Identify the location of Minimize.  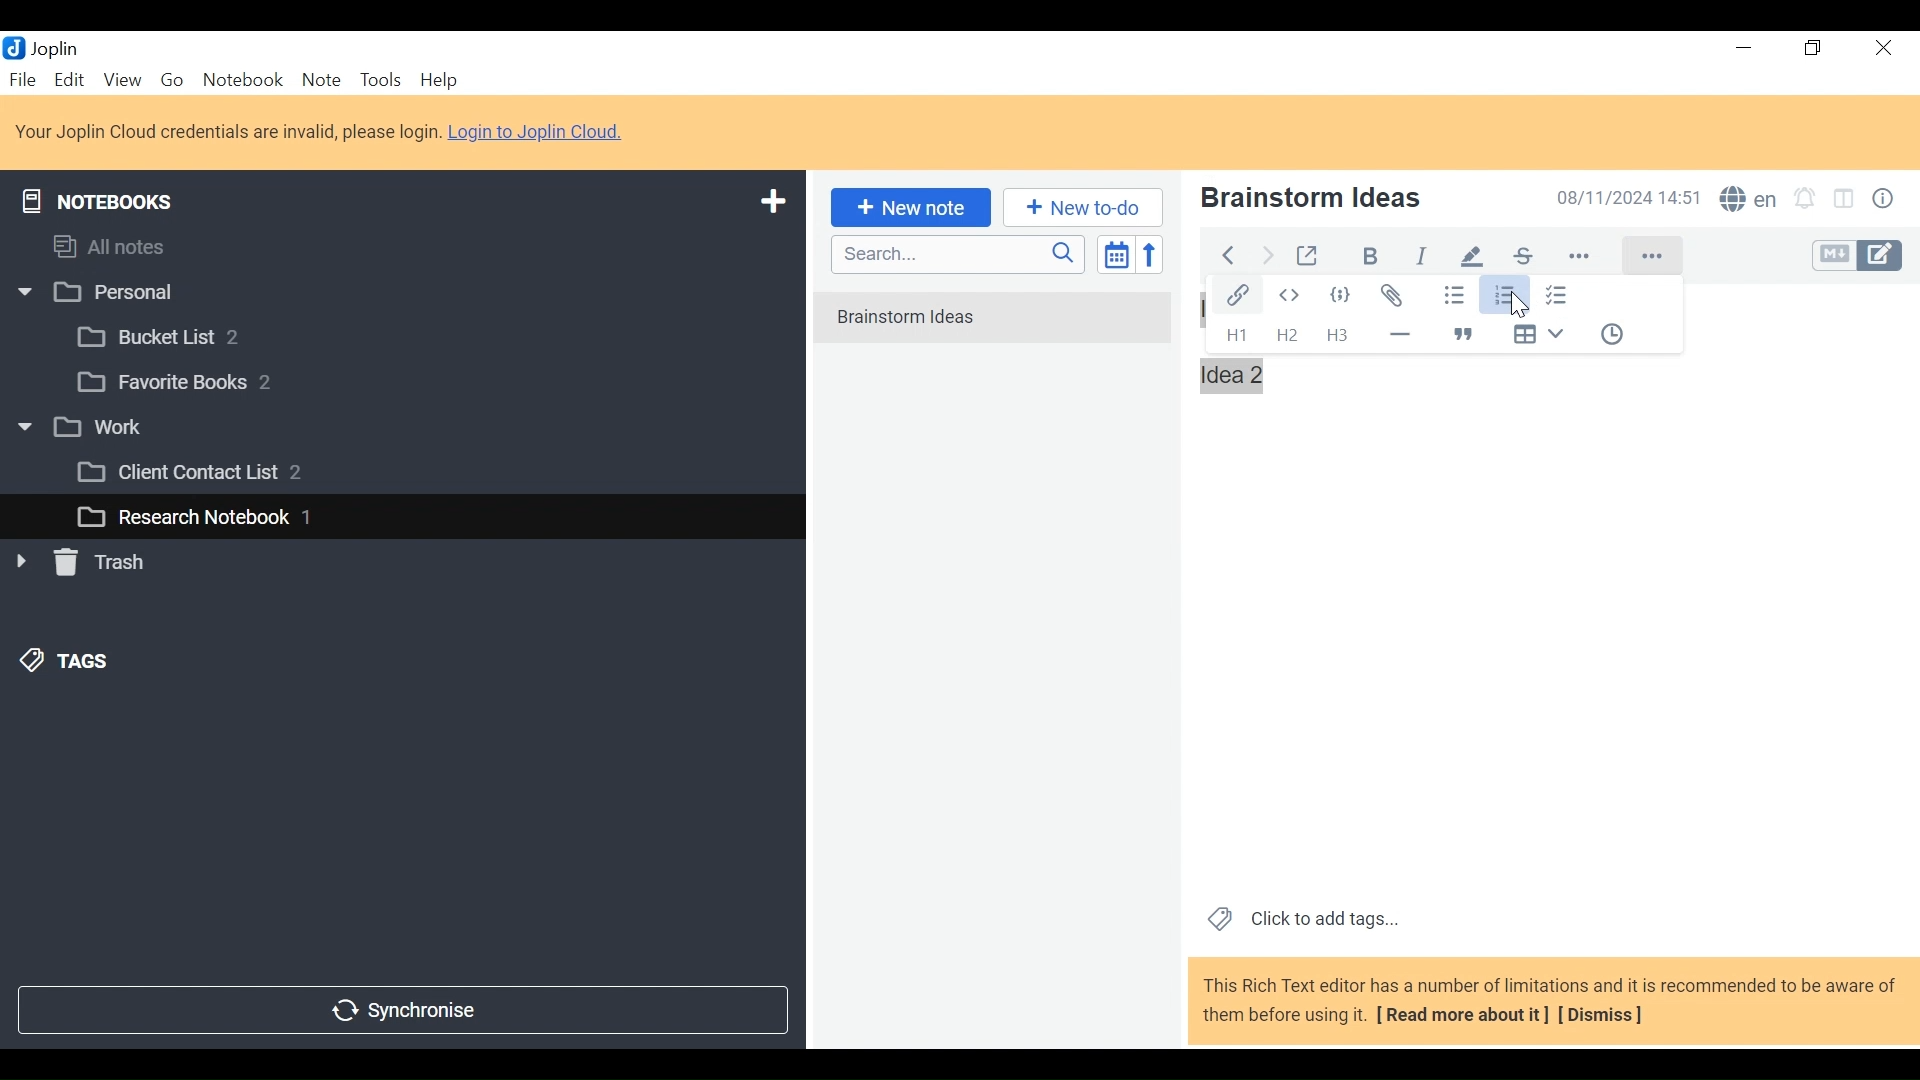
(1742, 48).